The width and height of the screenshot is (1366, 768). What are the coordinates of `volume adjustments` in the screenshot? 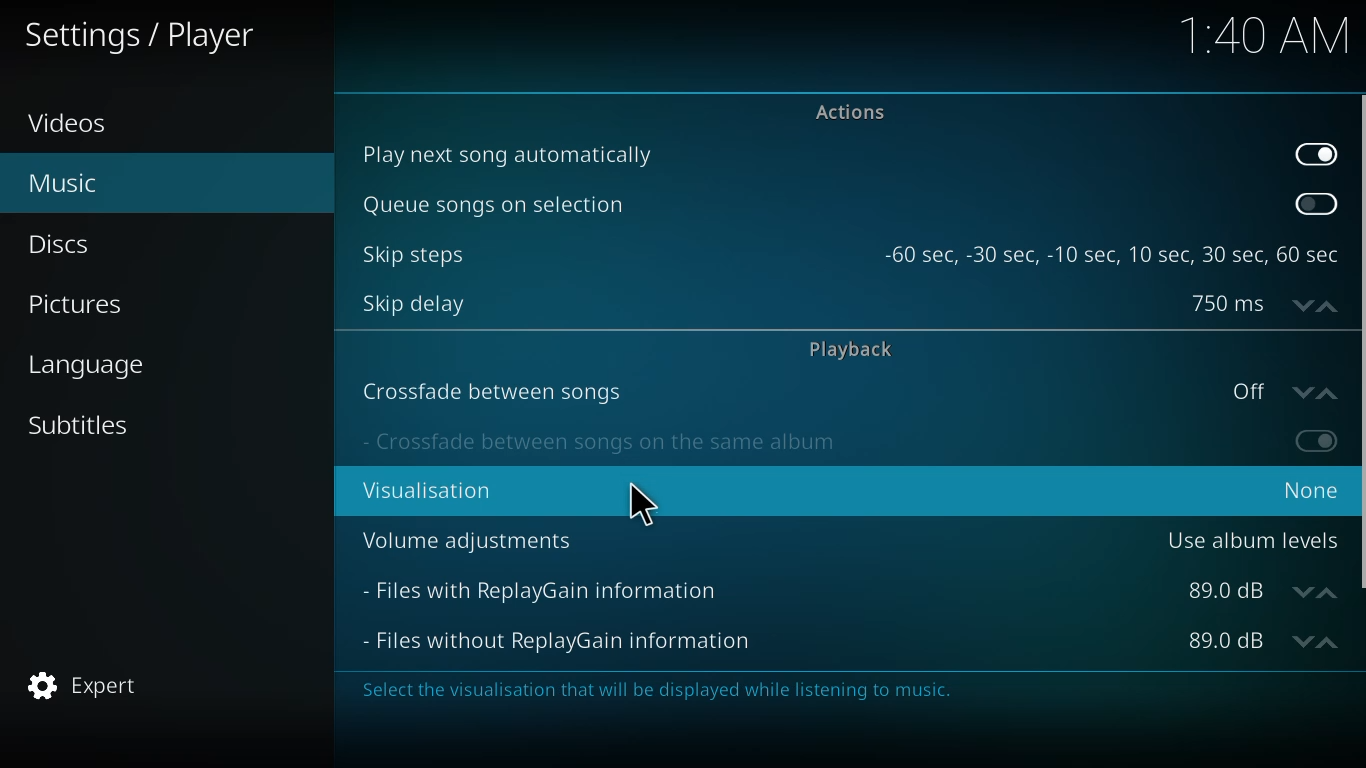 It's located at (473, 538).